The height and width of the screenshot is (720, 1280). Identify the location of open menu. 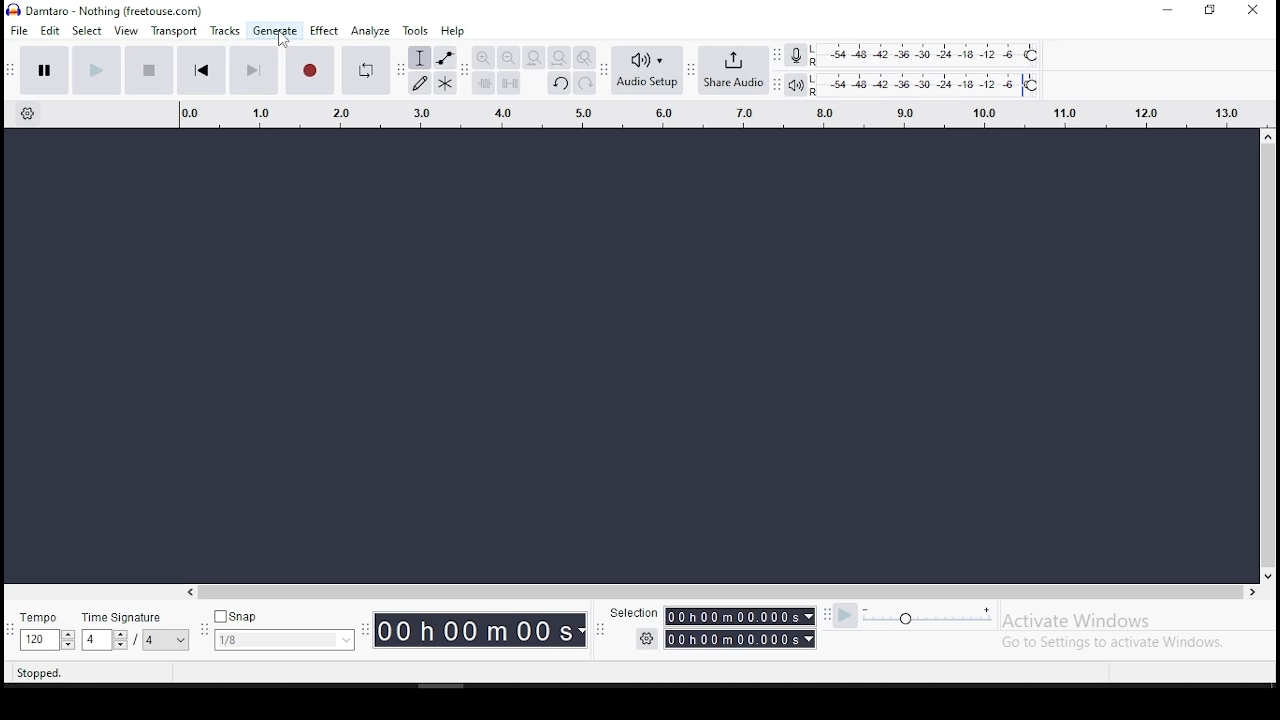
(777, 68).